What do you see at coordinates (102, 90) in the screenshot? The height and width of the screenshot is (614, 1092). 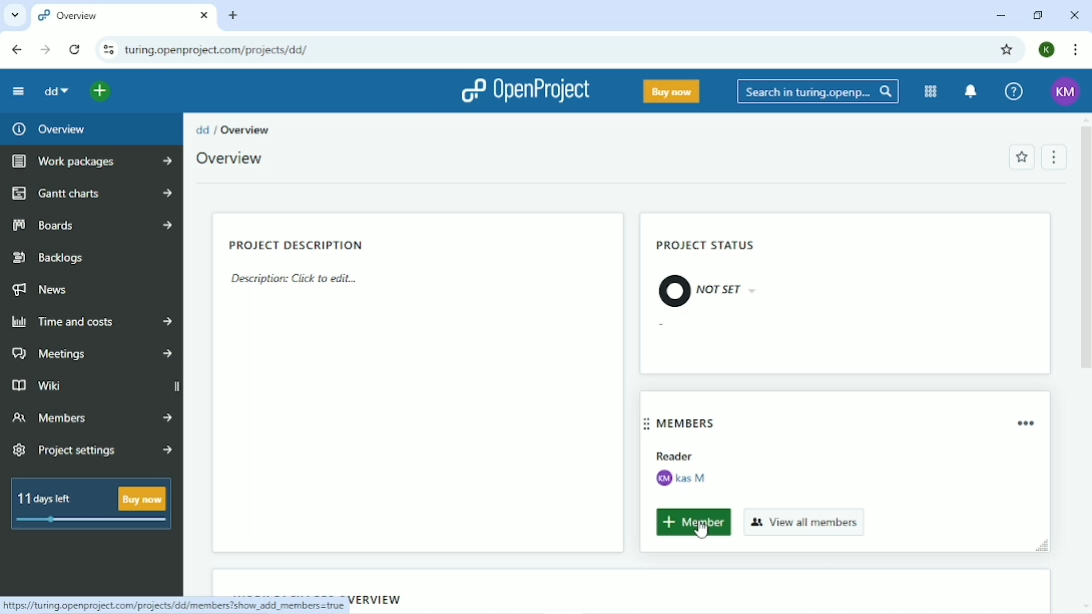 I see `Add new` at bounding box center [102, 90].